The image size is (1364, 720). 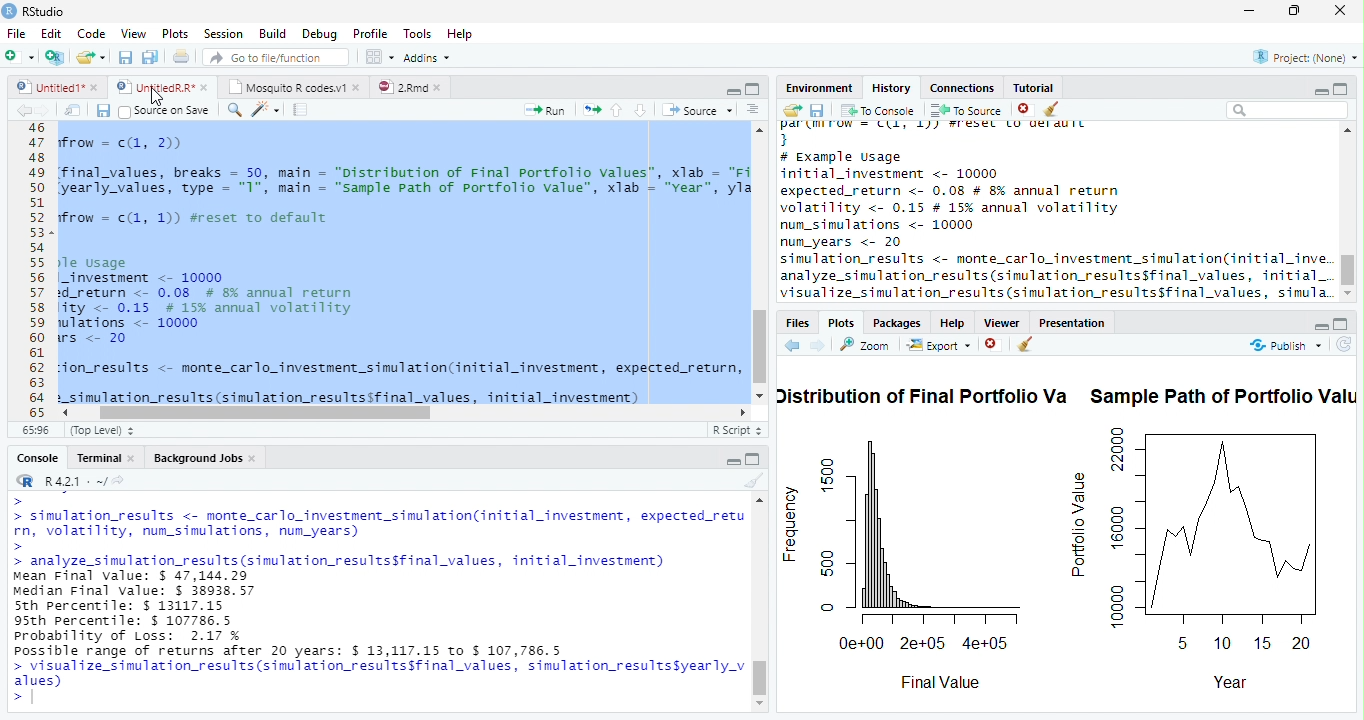 What do you see at coordinates (273, 34) in the screenshot?
I see `Build` at bounding box center [273, 34].